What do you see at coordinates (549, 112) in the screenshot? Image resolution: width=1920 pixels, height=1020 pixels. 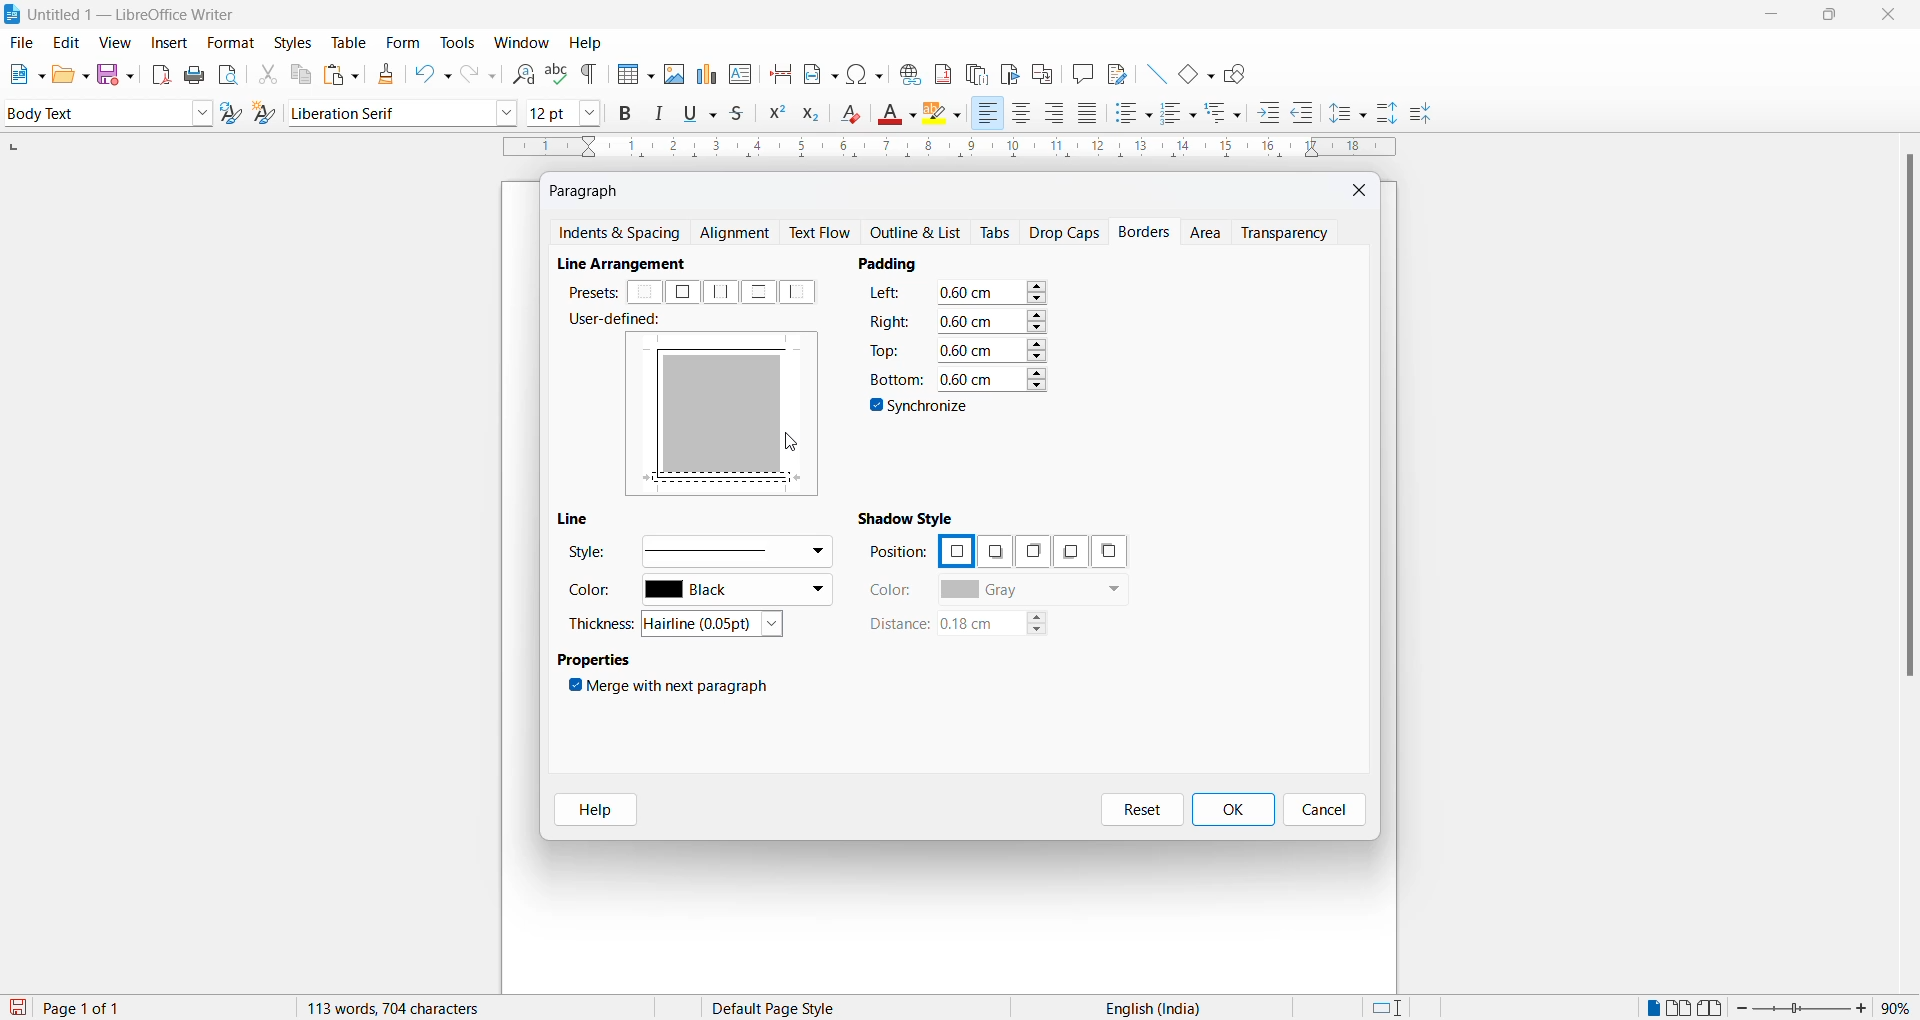 I see `font size` at bounding box center [549, 112].